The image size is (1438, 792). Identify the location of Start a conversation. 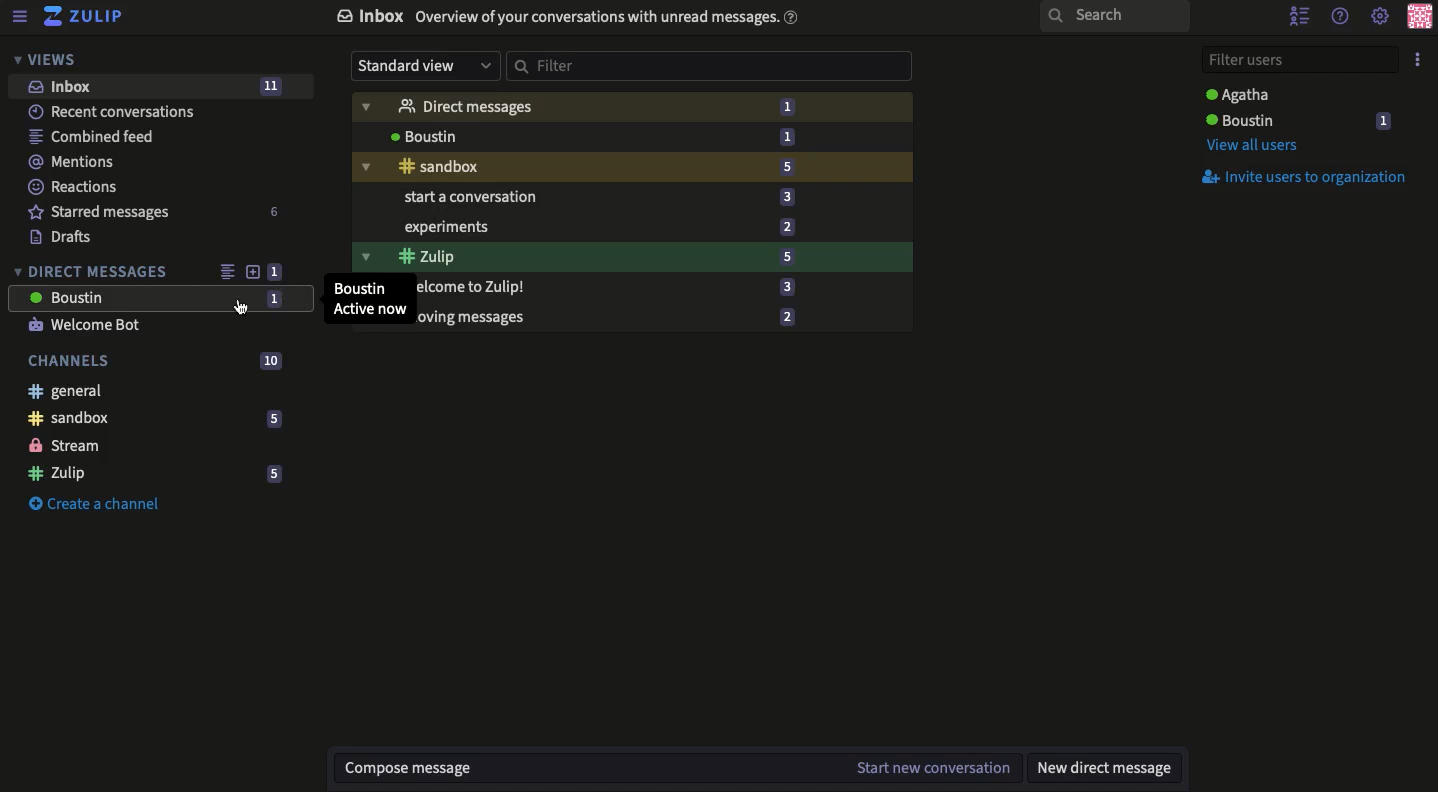
(632, 196).